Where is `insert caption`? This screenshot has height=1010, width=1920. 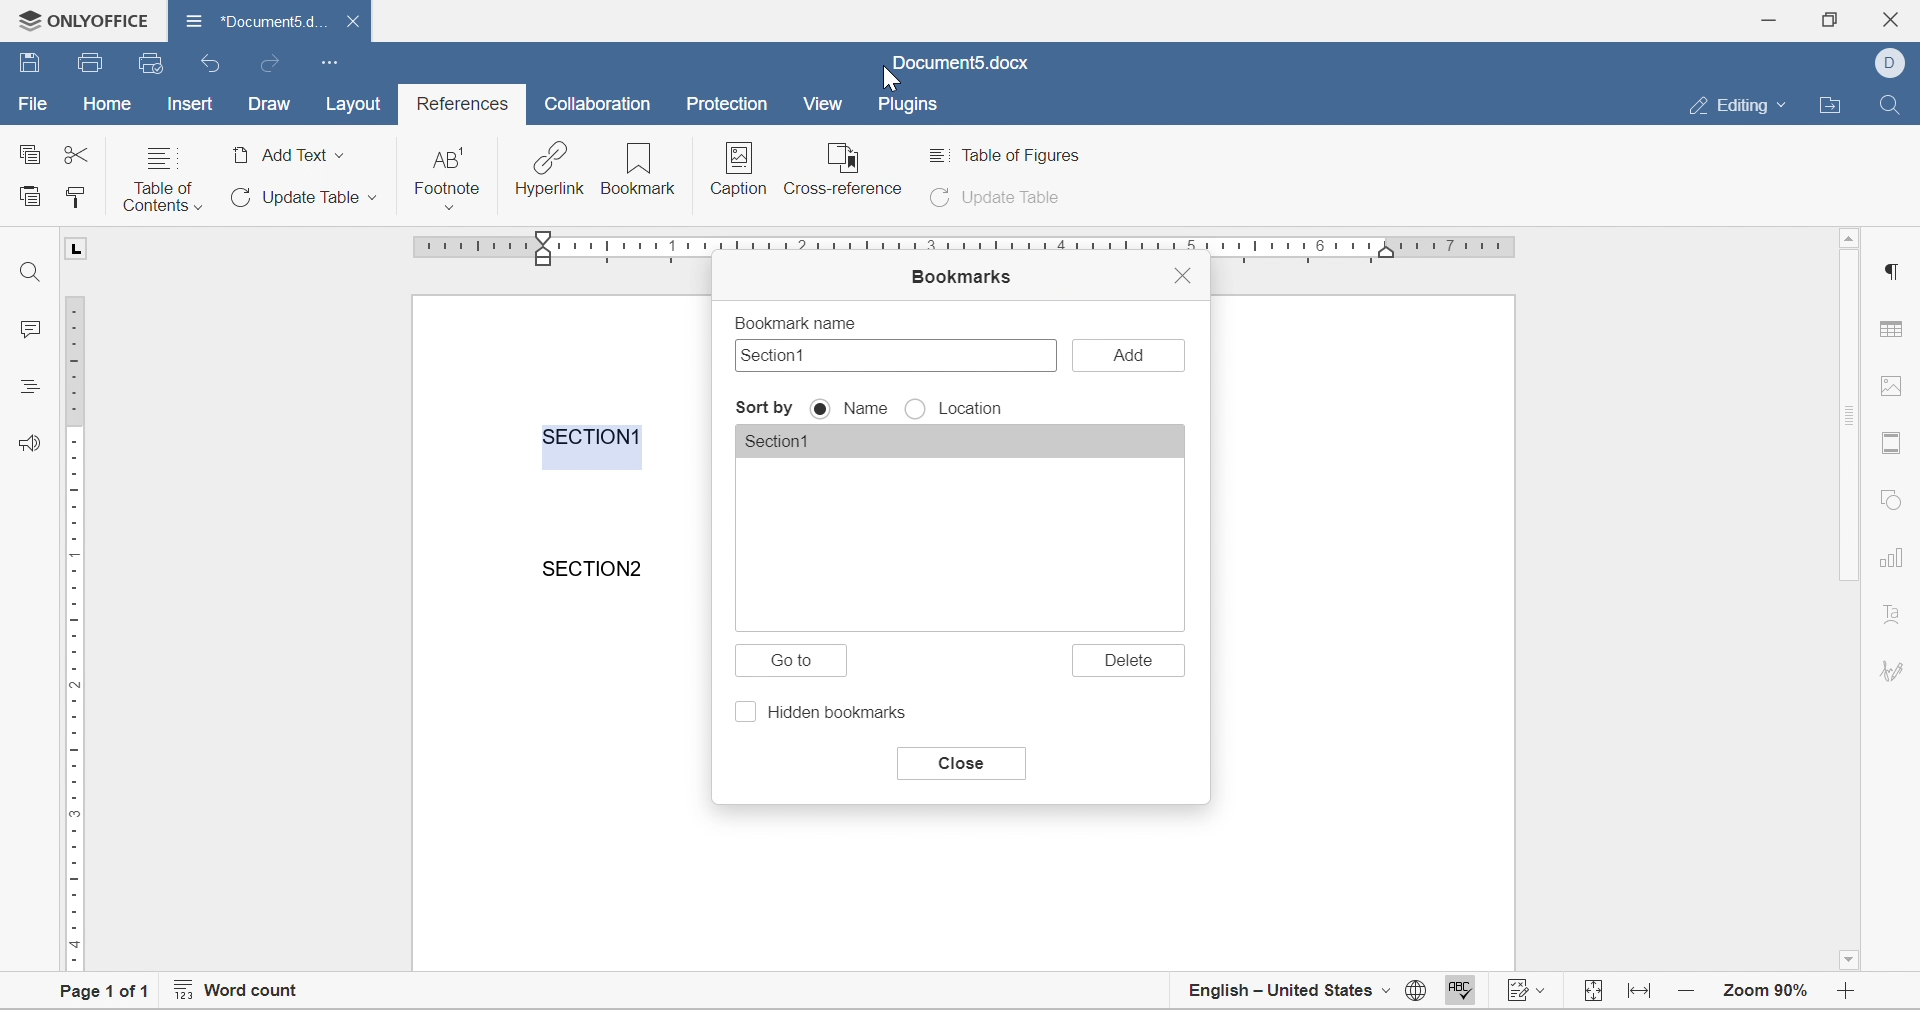 insert caption is located at coordinates (737, 170).